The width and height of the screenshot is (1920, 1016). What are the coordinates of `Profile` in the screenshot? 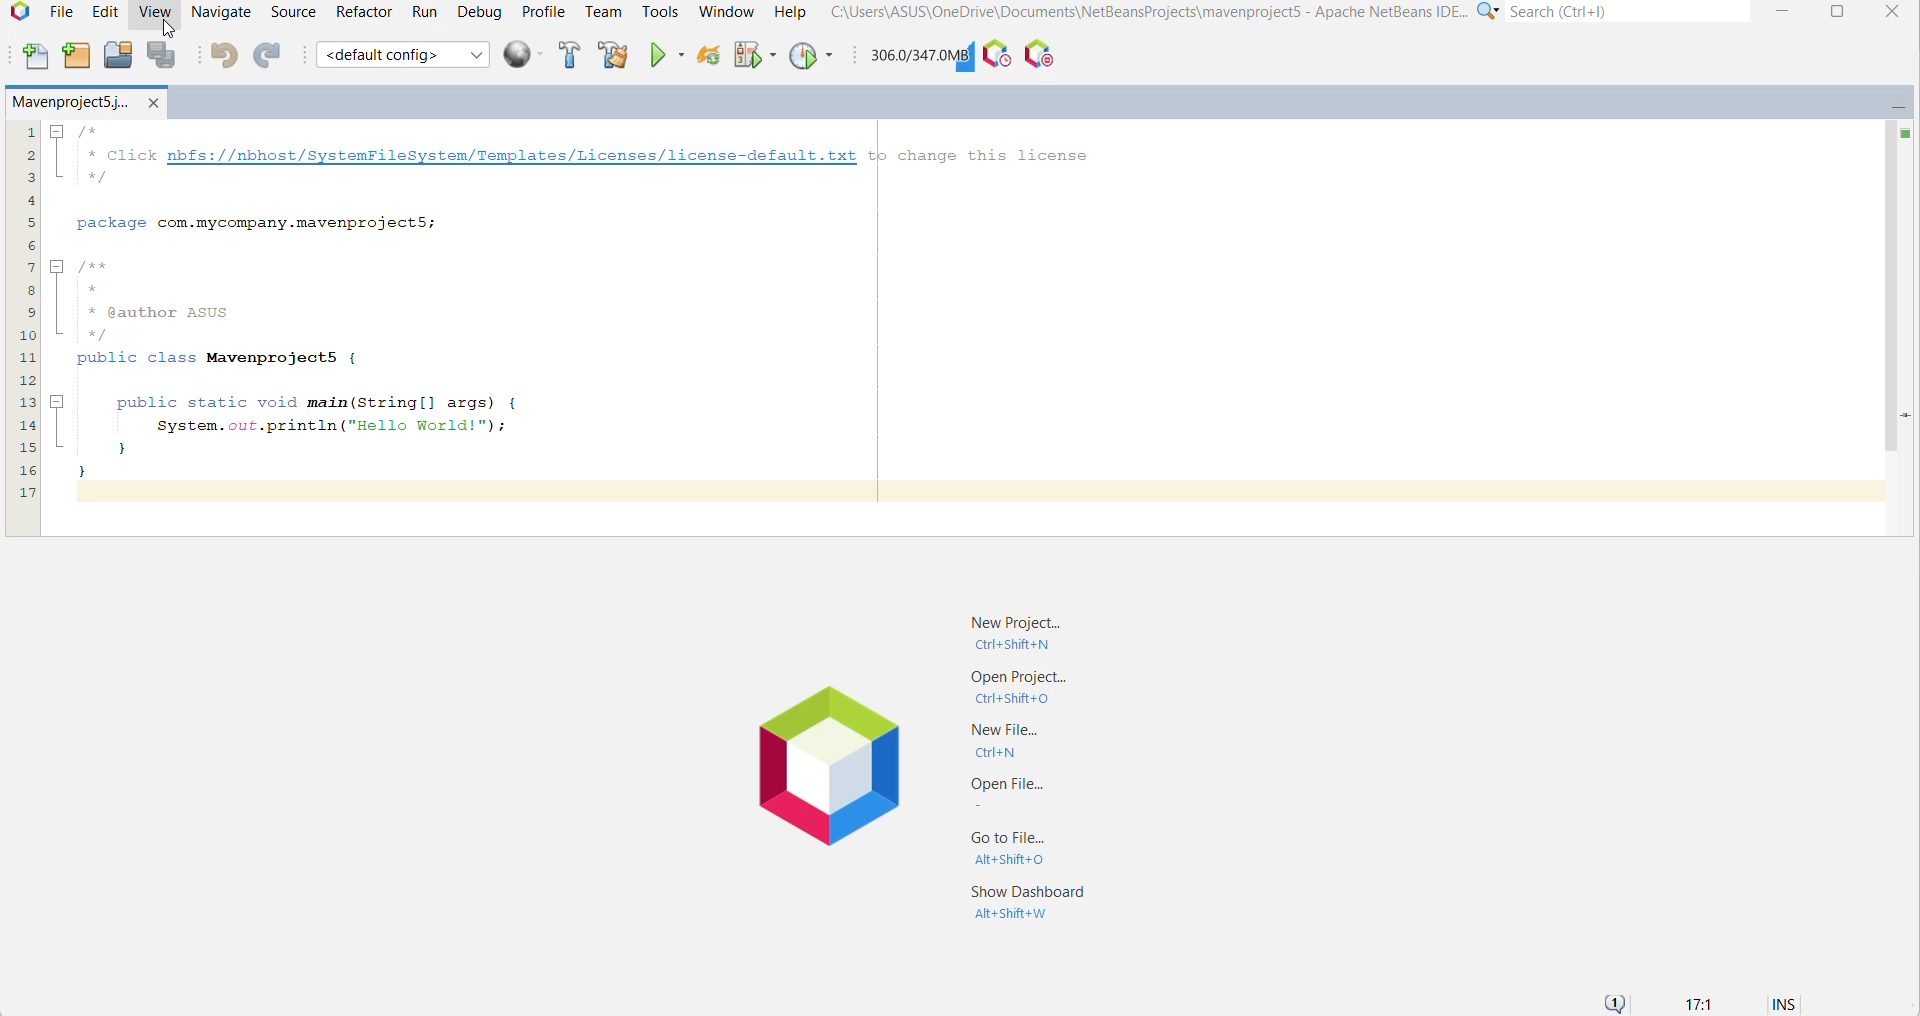 It's located at (543, 12).